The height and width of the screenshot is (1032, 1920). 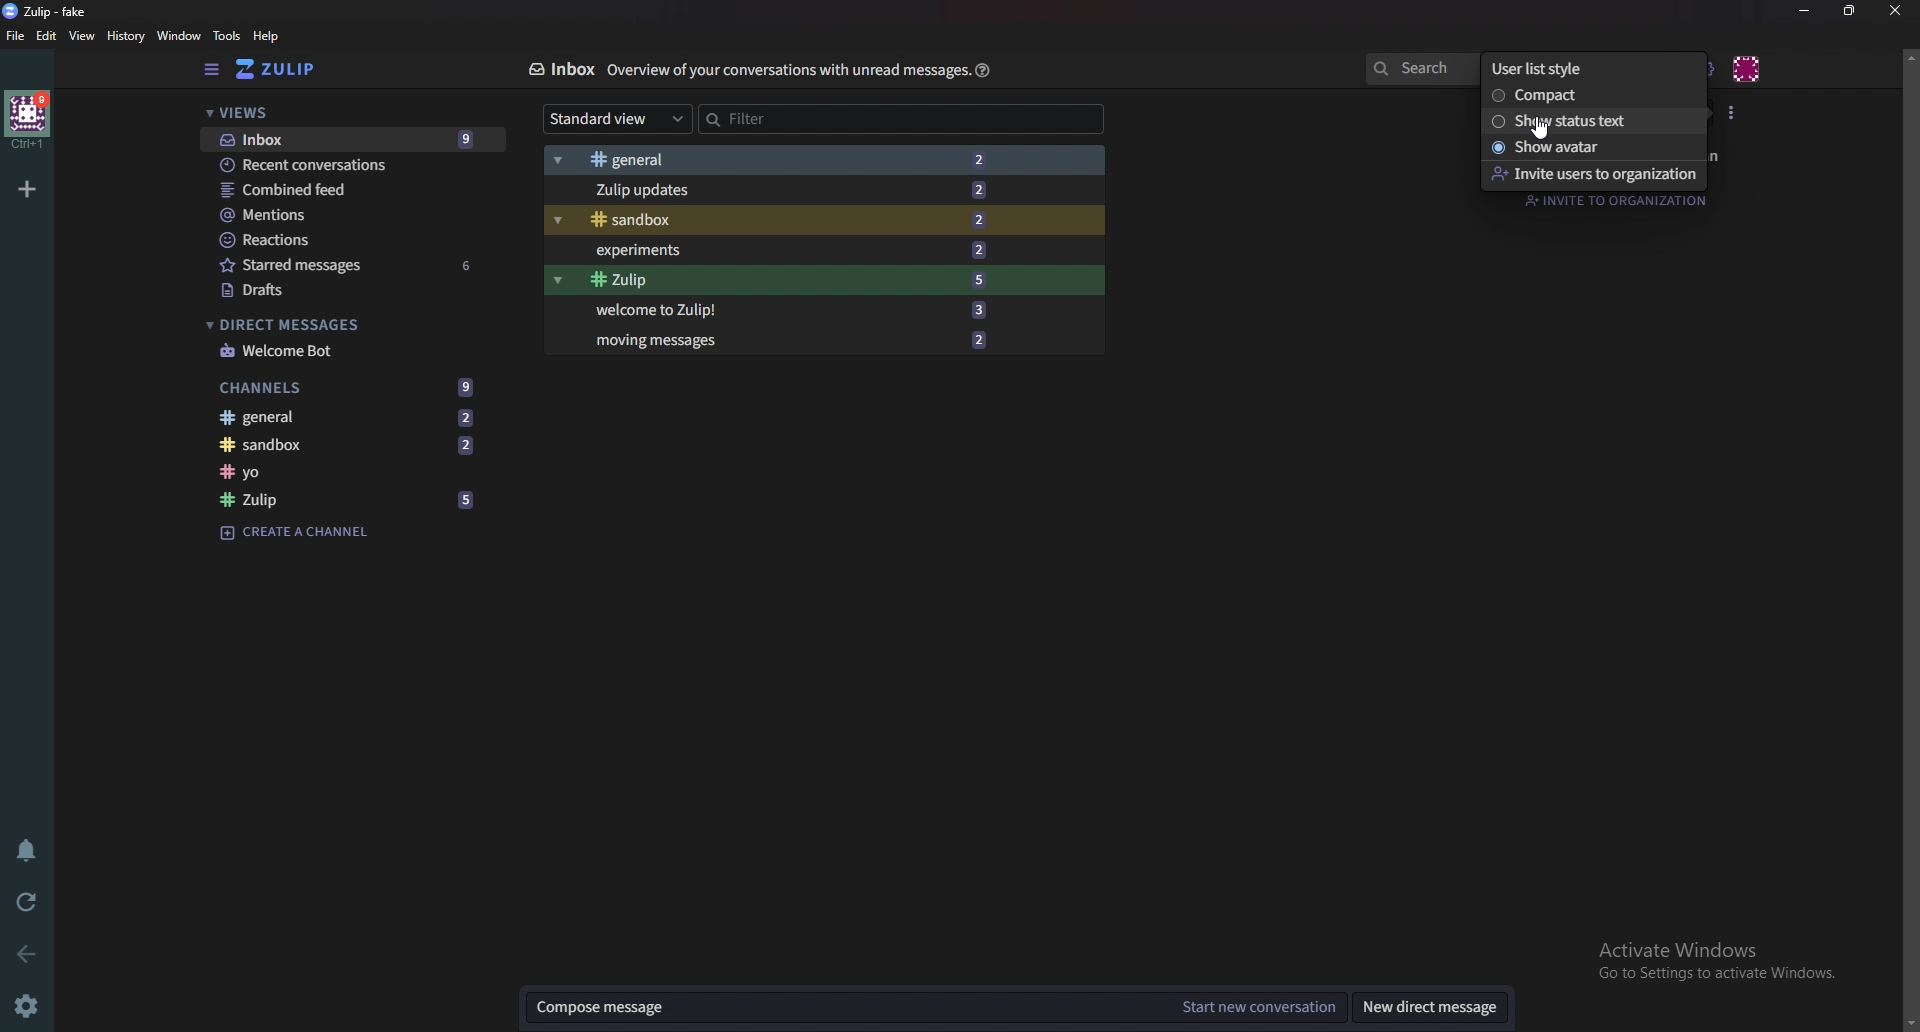 I want to click on Close, so click(x=1897, y=13).